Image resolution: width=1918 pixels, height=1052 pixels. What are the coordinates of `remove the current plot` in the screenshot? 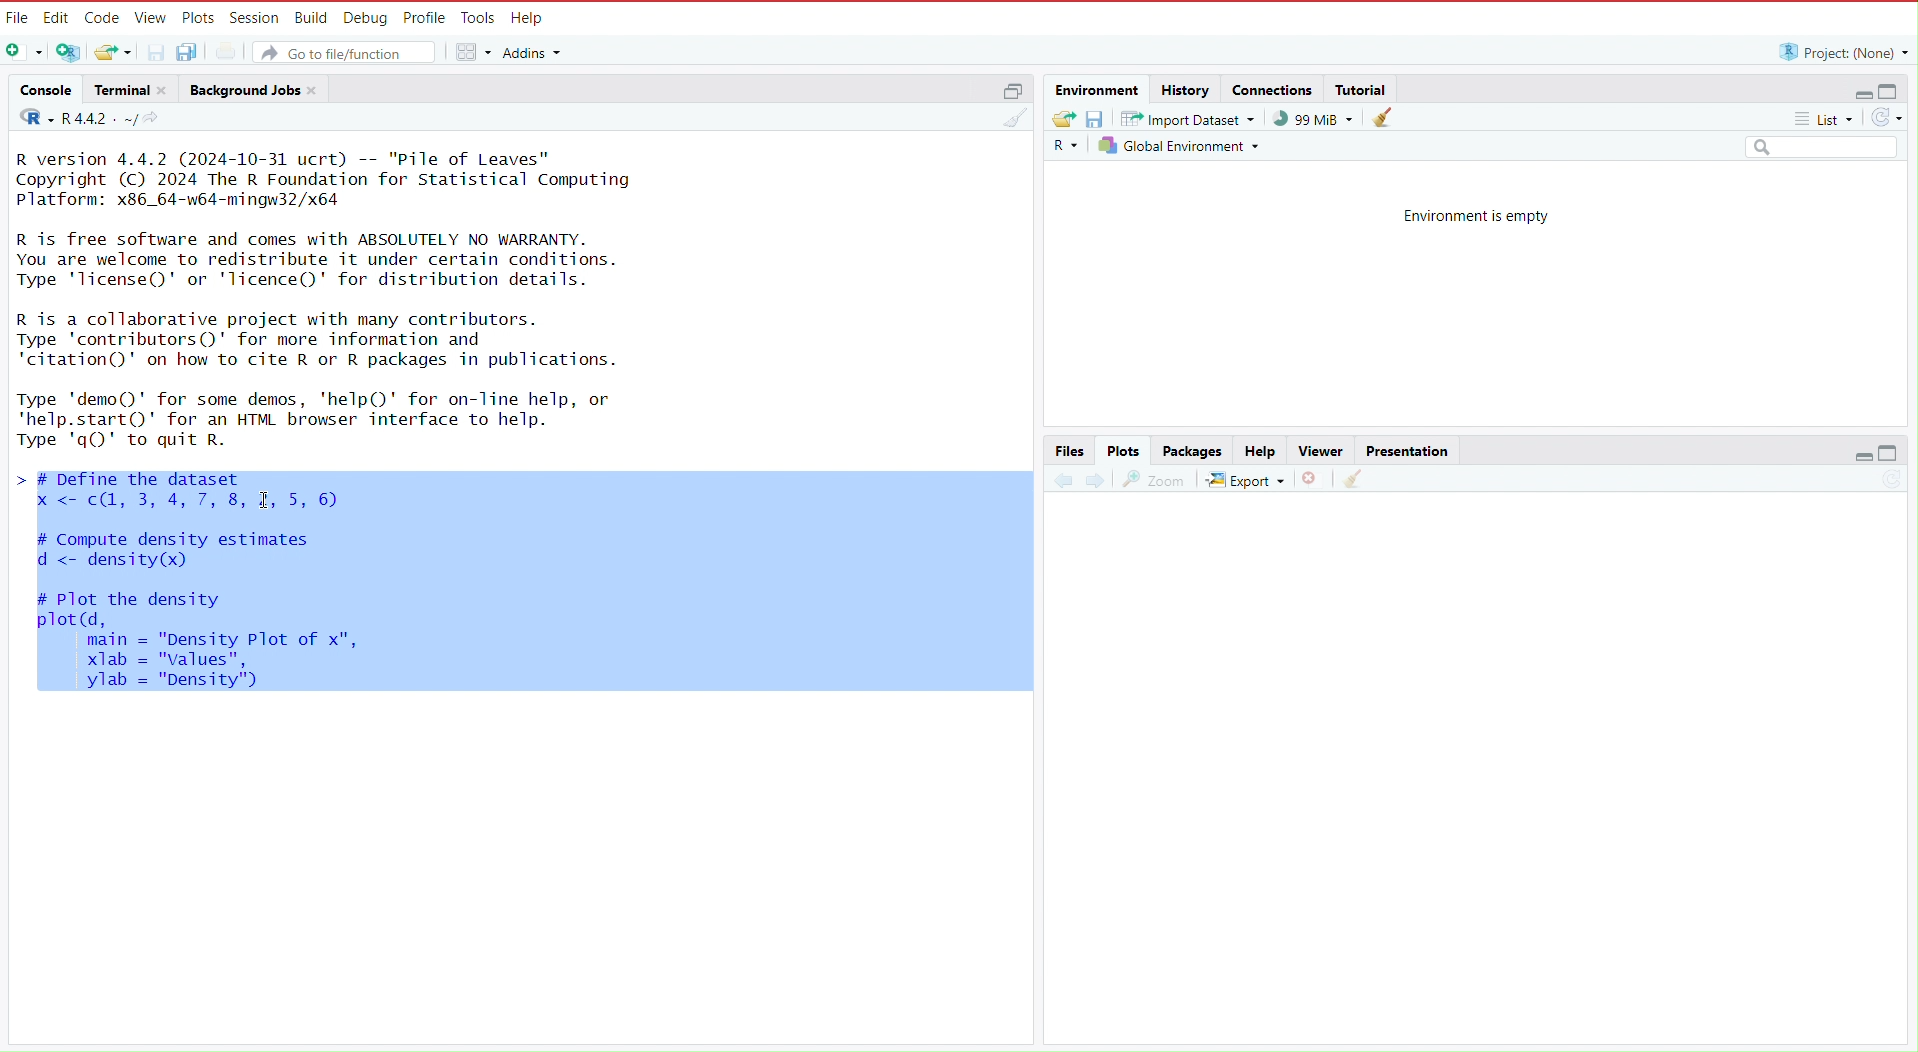 It's located at (1314, 479).